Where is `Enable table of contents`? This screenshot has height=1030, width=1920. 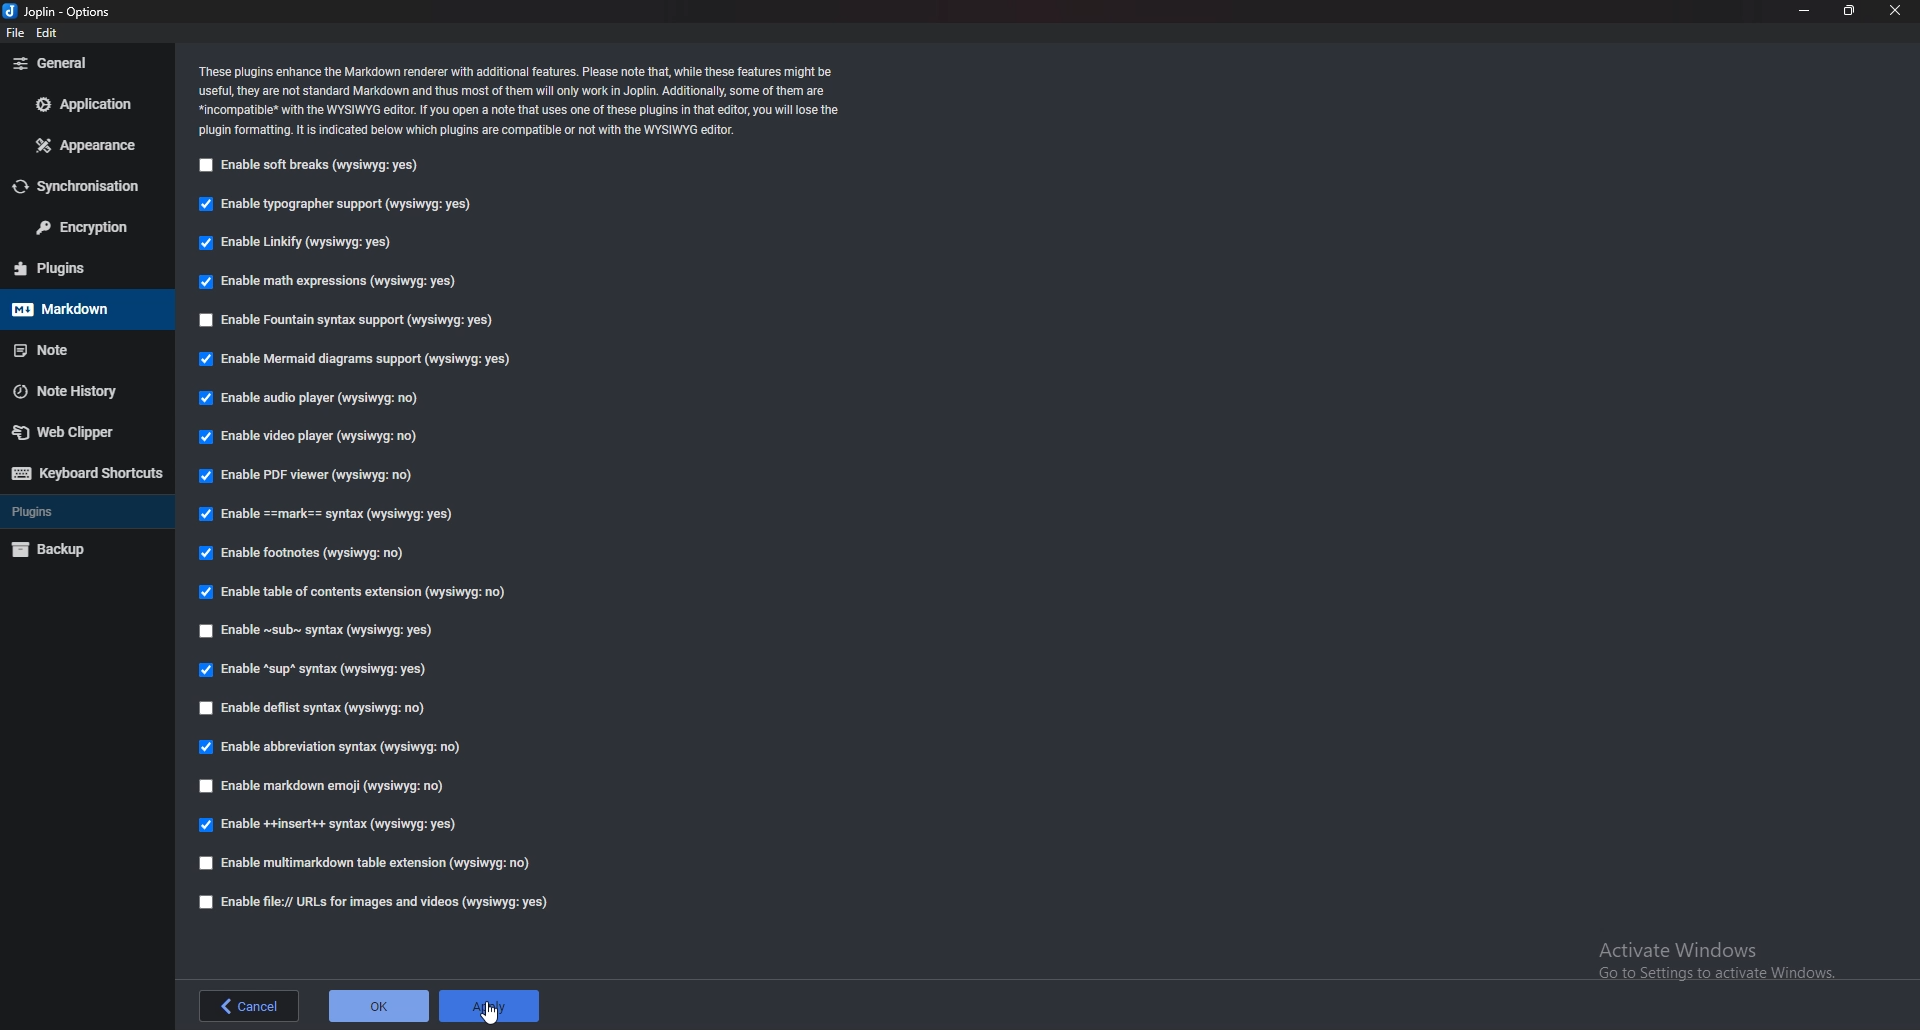 Enable table of contents is located at coordinates (360, 589).